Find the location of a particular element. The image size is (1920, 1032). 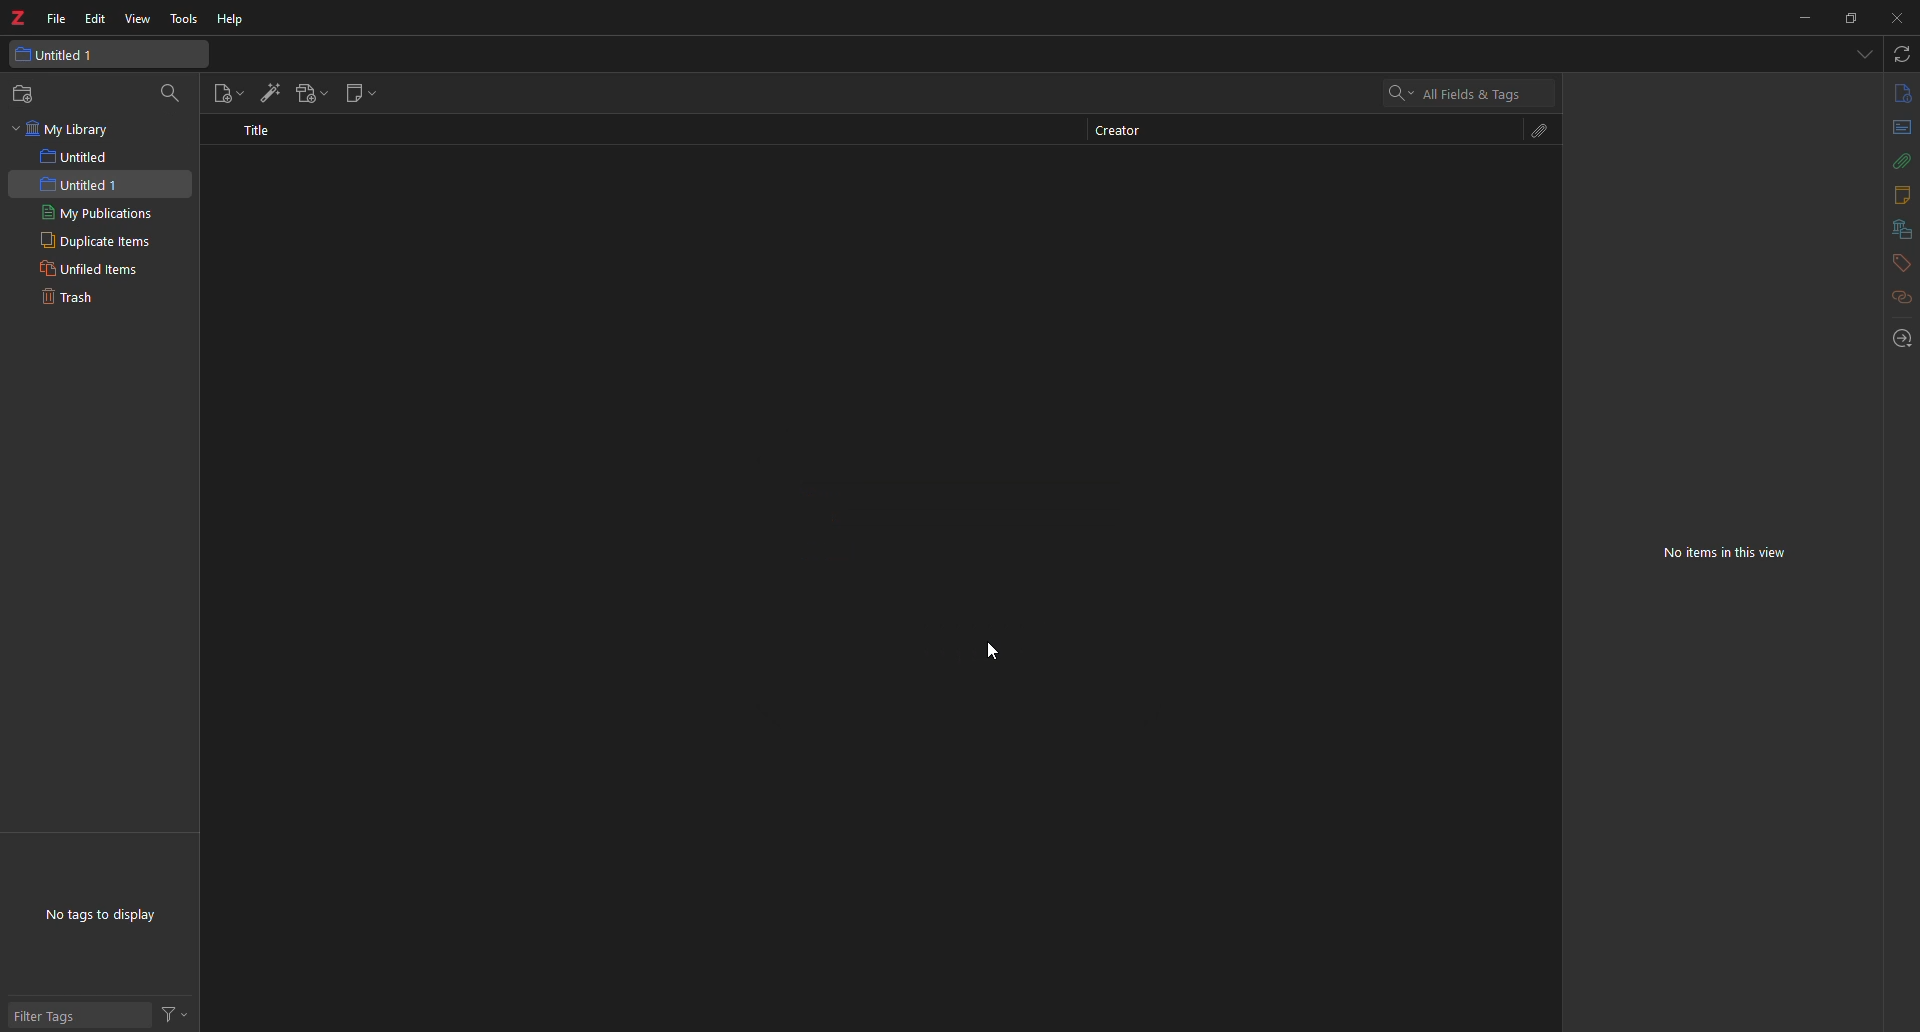

info is located at coordinates (1898, 95).